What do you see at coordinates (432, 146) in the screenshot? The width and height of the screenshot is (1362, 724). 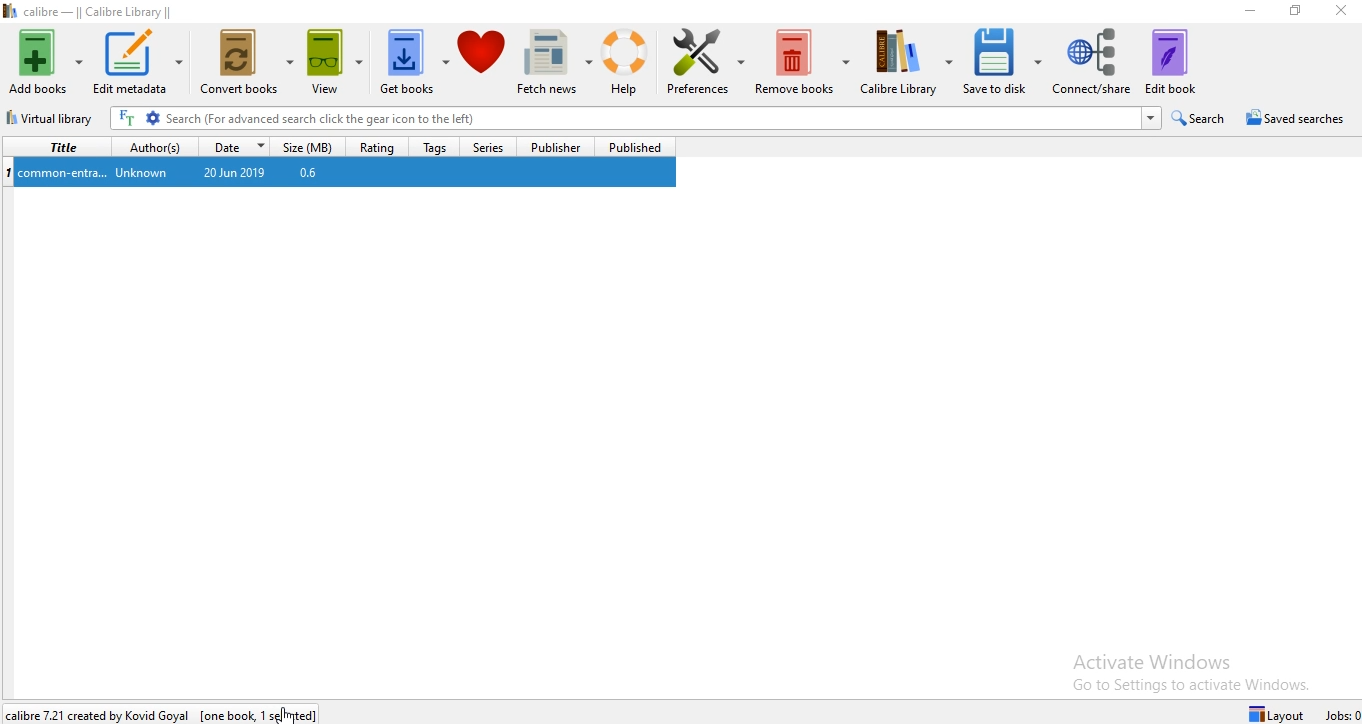 I see `Tags` at bounding box center [432, 146].